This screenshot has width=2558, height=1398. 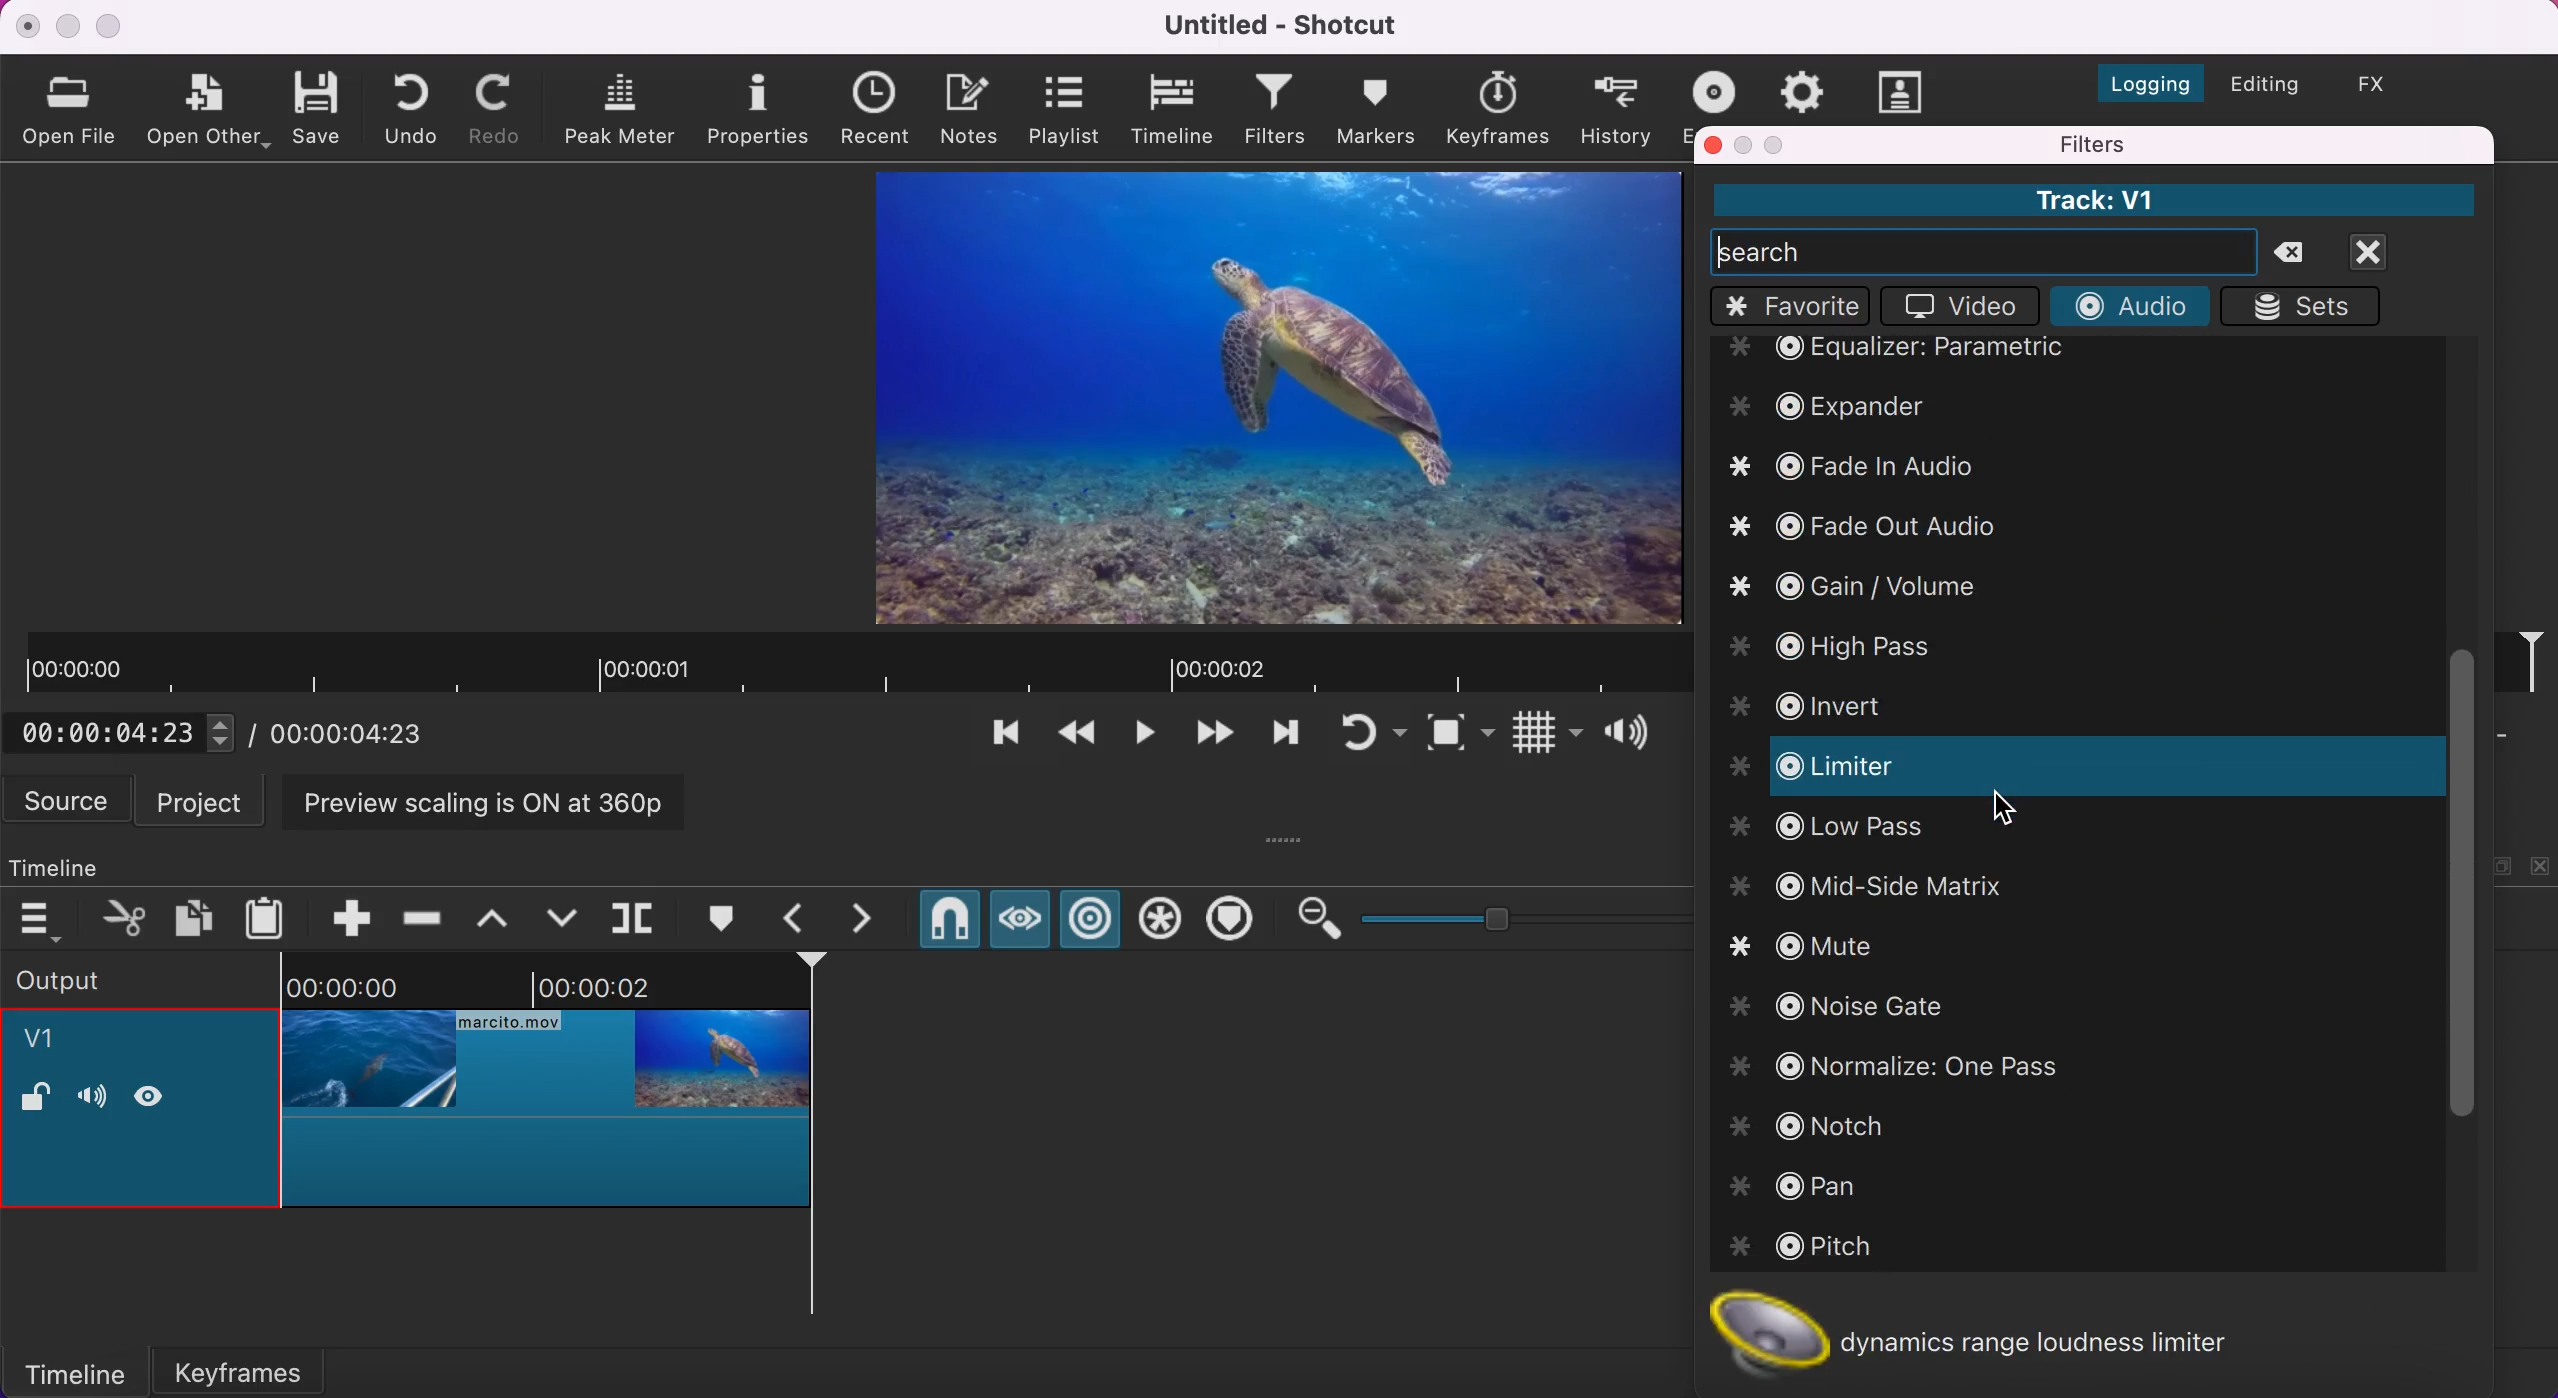 I want to click on fade in audio, so click(x=1855, y=463).